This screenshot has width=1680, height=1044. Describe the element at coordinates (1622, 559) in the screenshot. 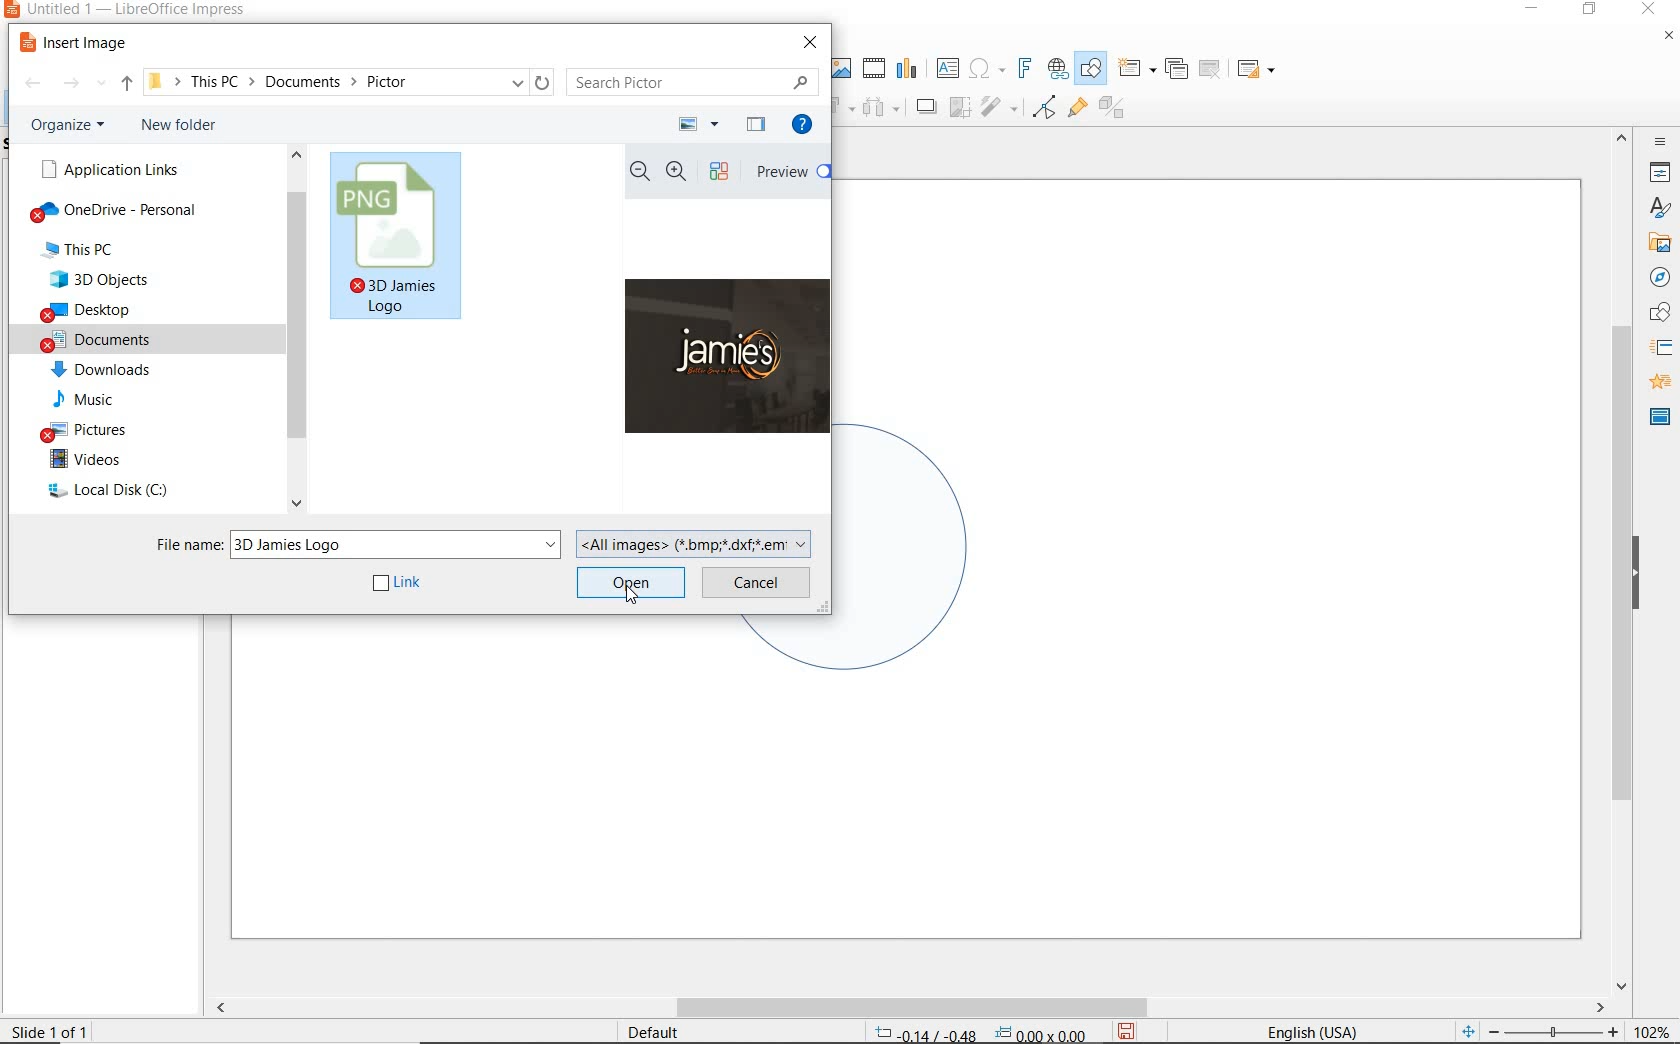

I see `scrollbar` at that location.